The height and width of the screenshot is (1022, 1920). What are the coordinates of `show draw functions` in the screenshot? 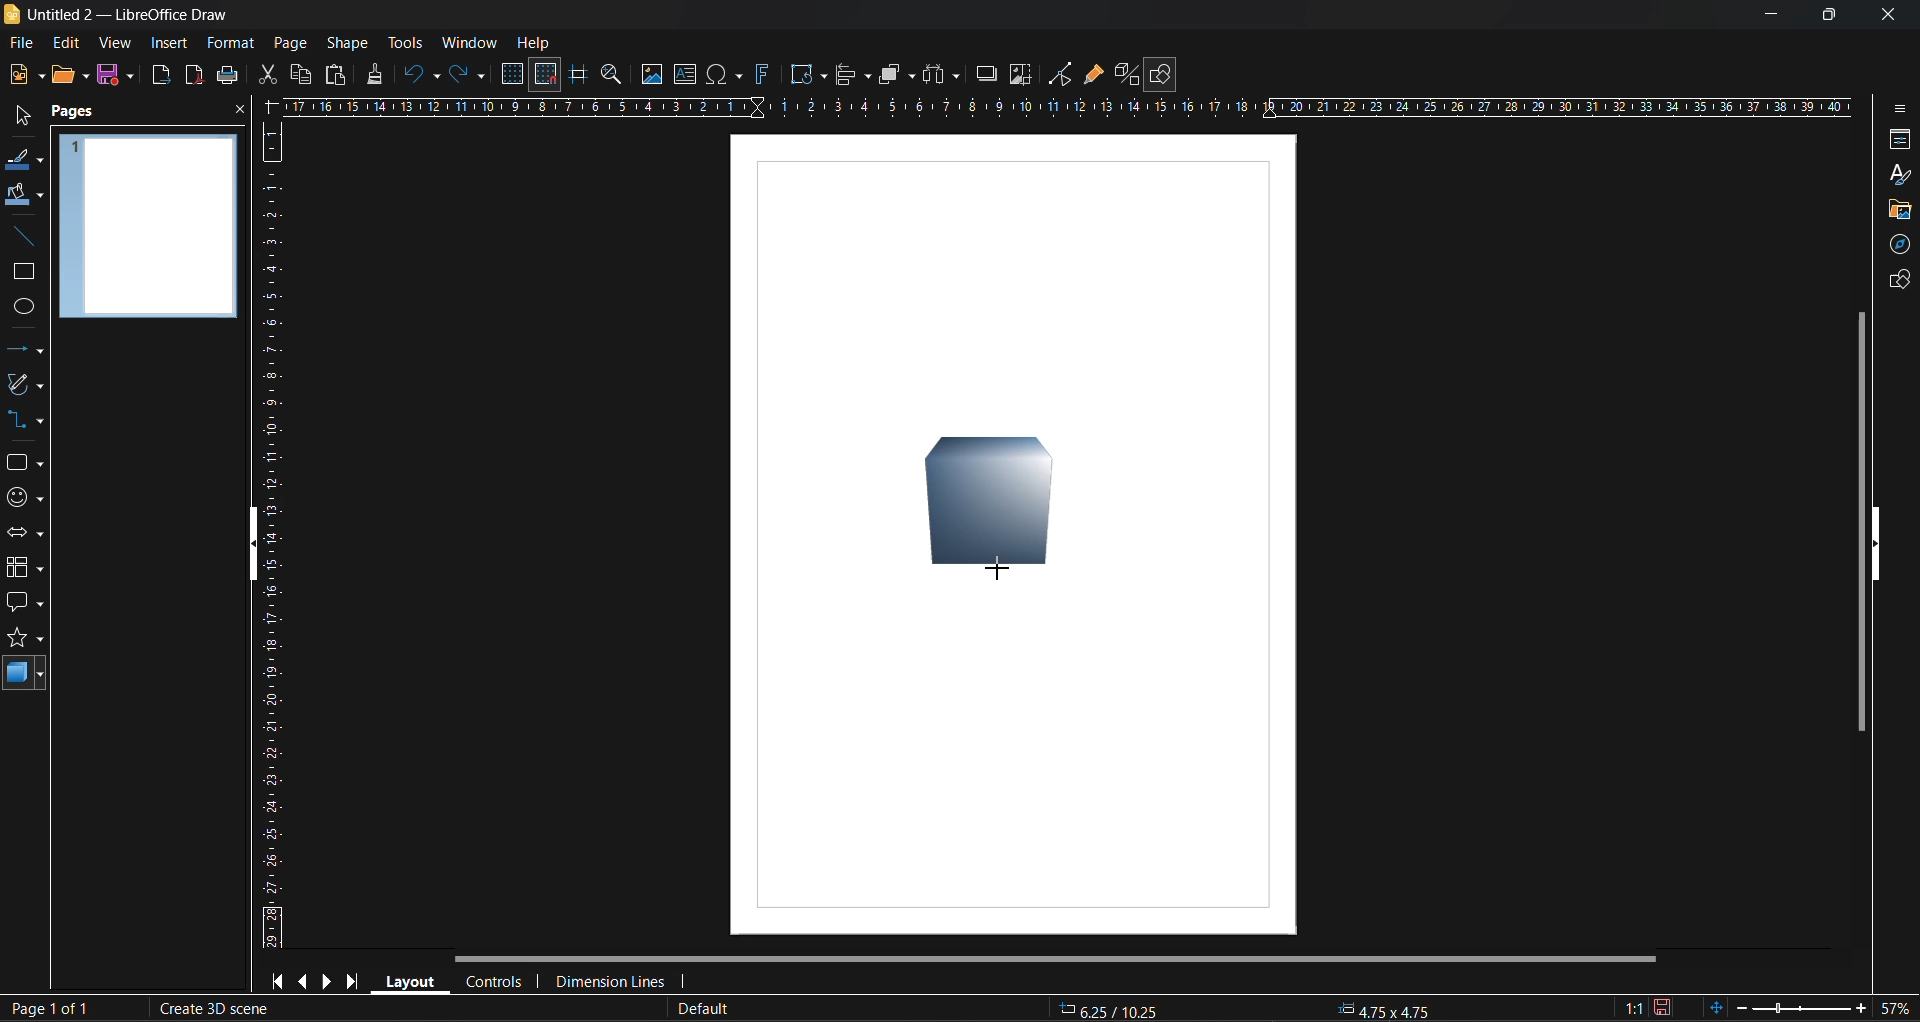 It's located at (1165, 75).